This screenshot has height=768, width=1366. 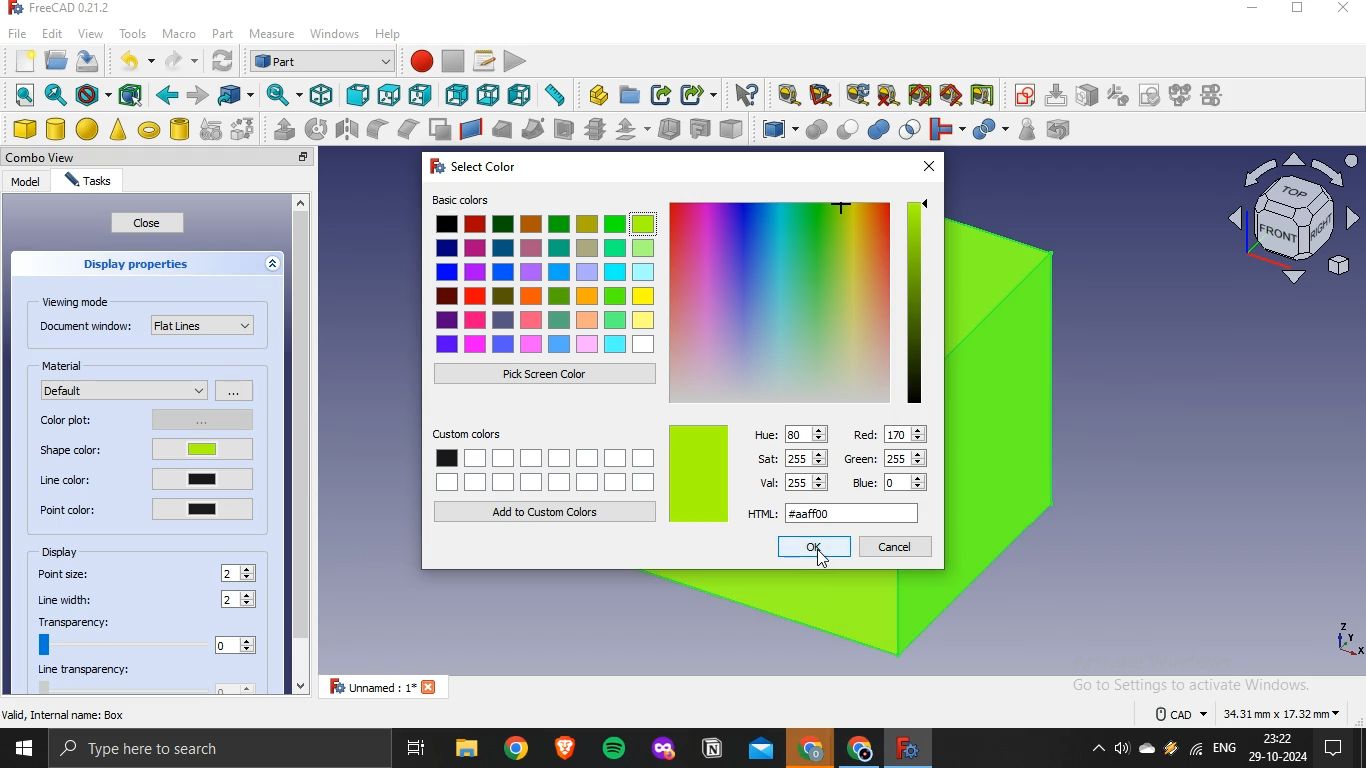 What do you see at coordinates (789, 96) in the screenshot?
I see `measure linear` at bounding box center [789, 96].